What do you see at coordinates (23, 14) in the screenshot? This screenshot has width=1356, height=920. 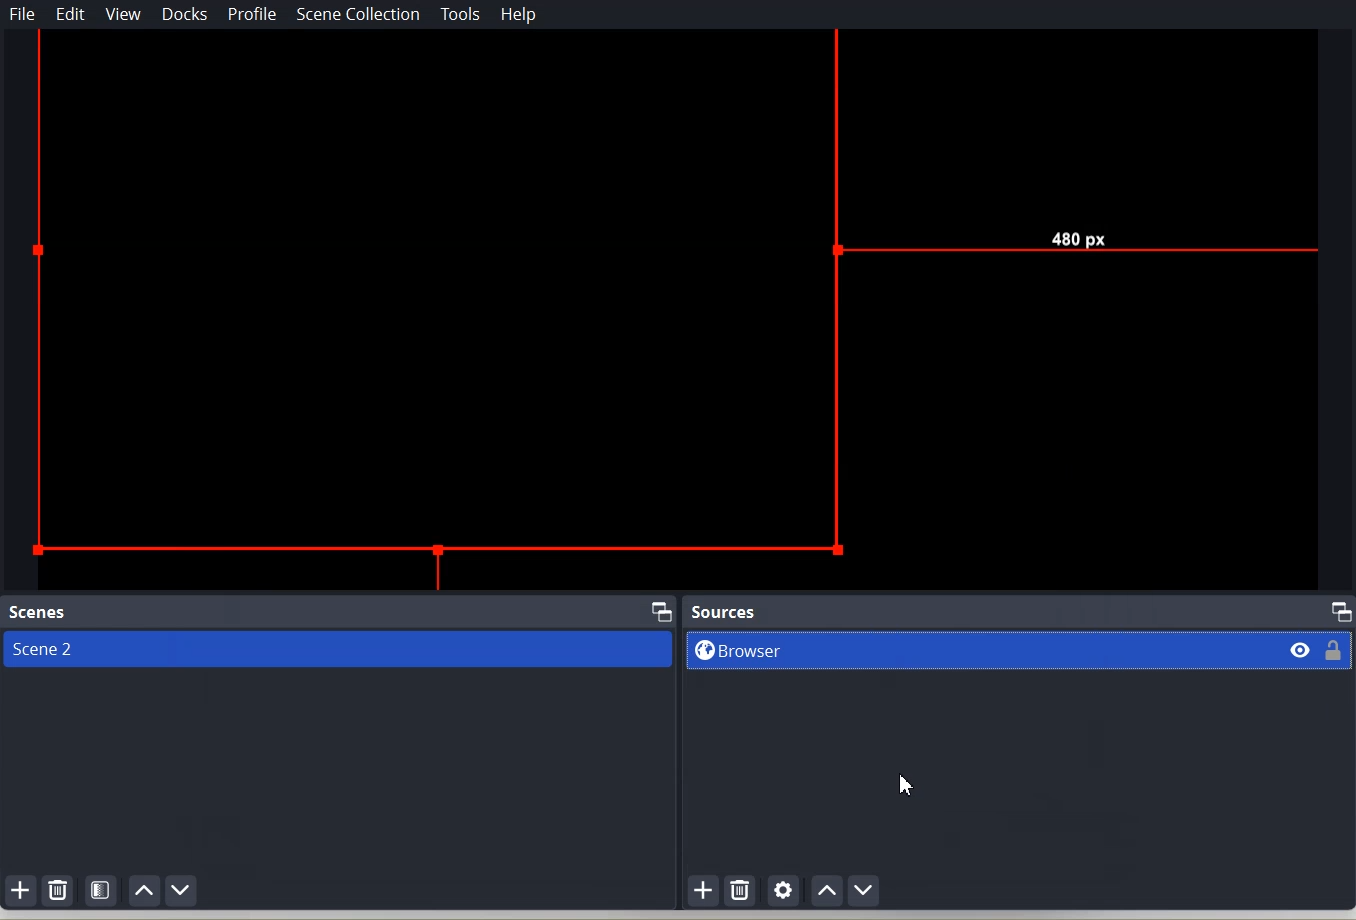 I see `File` at bounding box center [23, 14].